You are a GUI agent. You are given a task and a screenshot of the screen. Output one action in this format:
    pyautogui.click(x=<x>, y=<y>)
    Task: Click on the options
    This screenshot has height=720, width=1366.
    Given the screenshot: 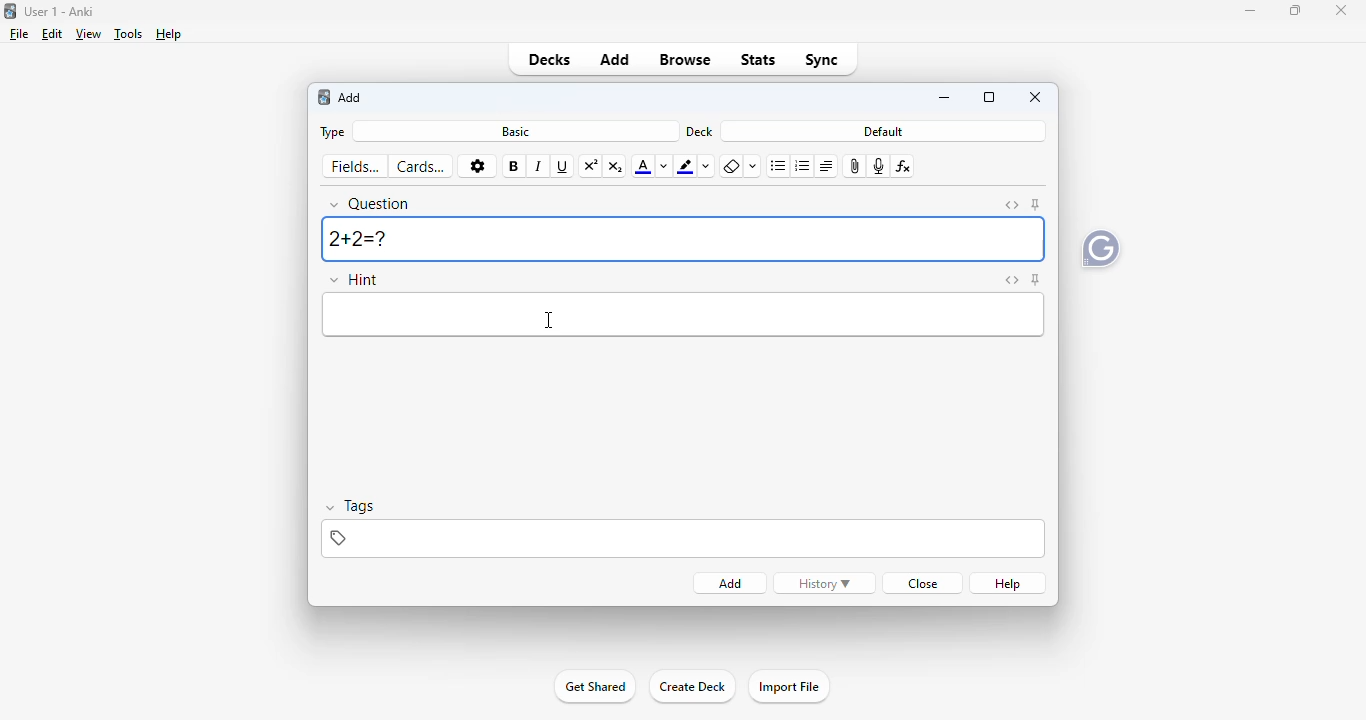 What is the action you would take?
    pyautogui.click(x=477, y=166)
    